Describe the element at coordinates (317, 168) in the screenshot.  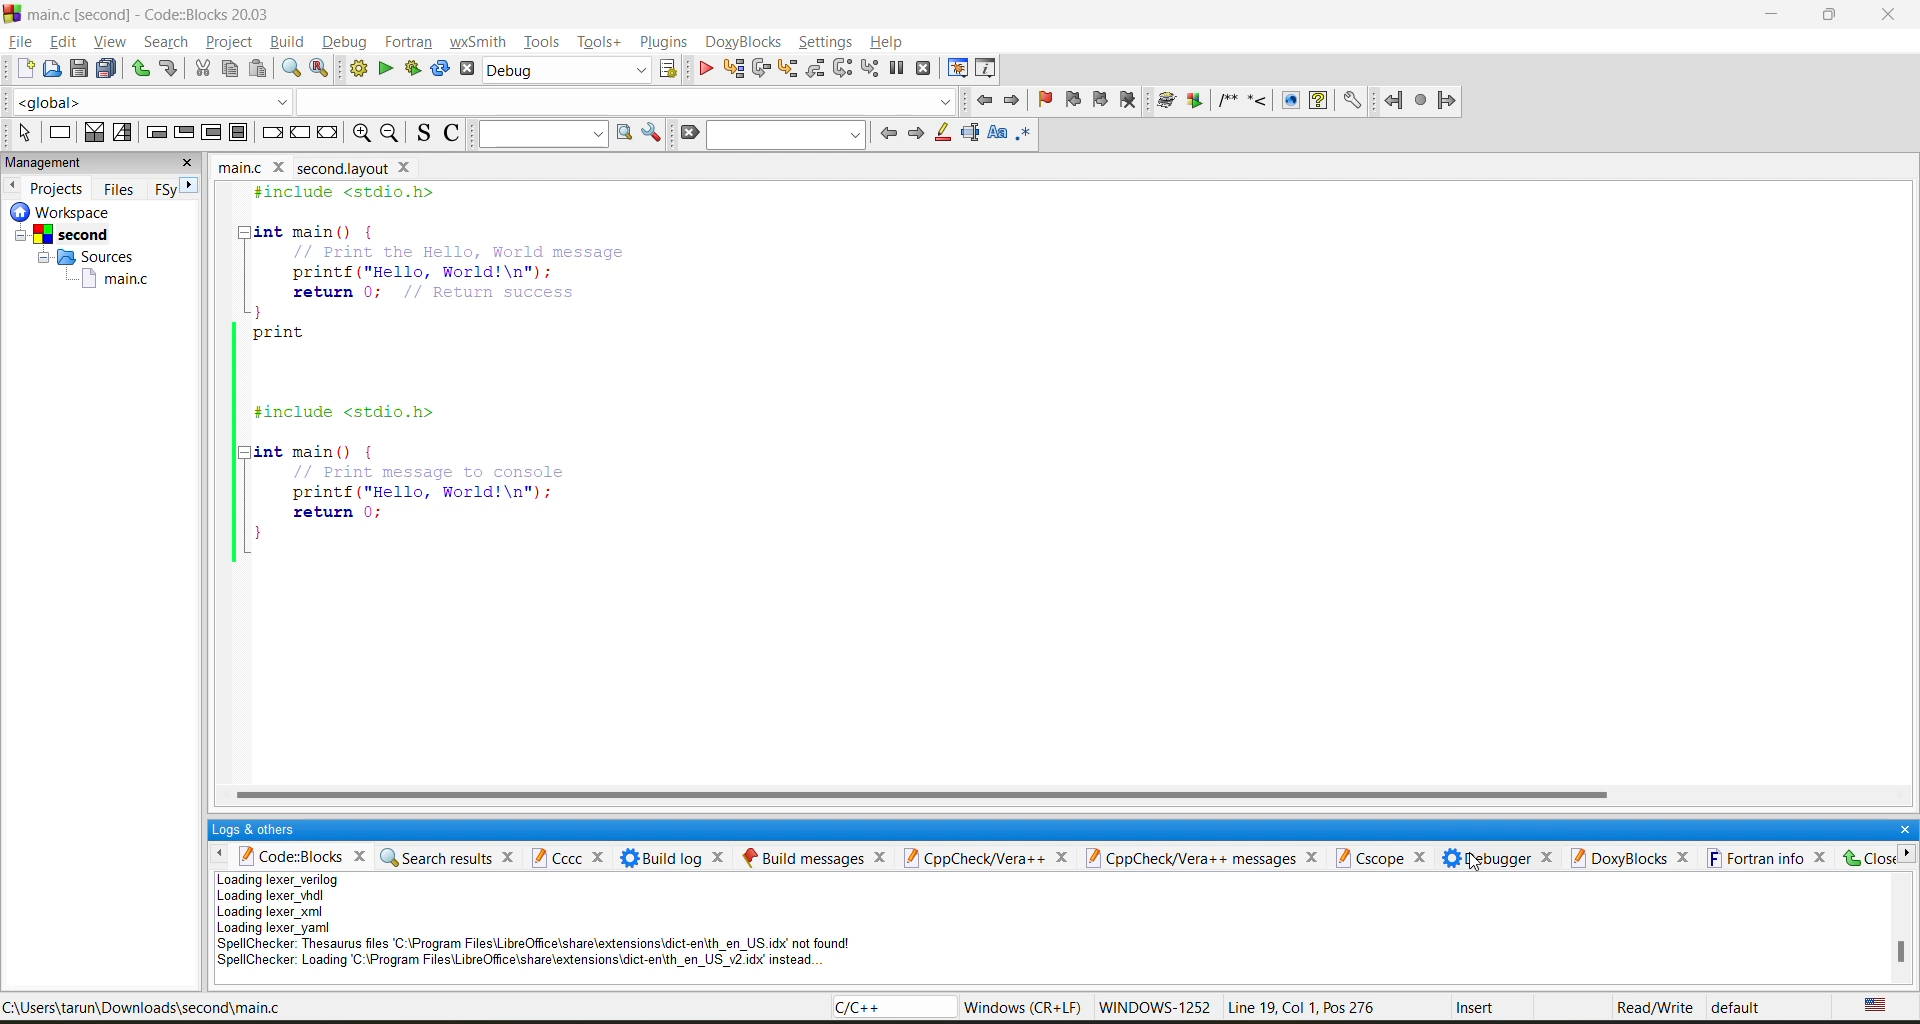
I see `file name` at that location.